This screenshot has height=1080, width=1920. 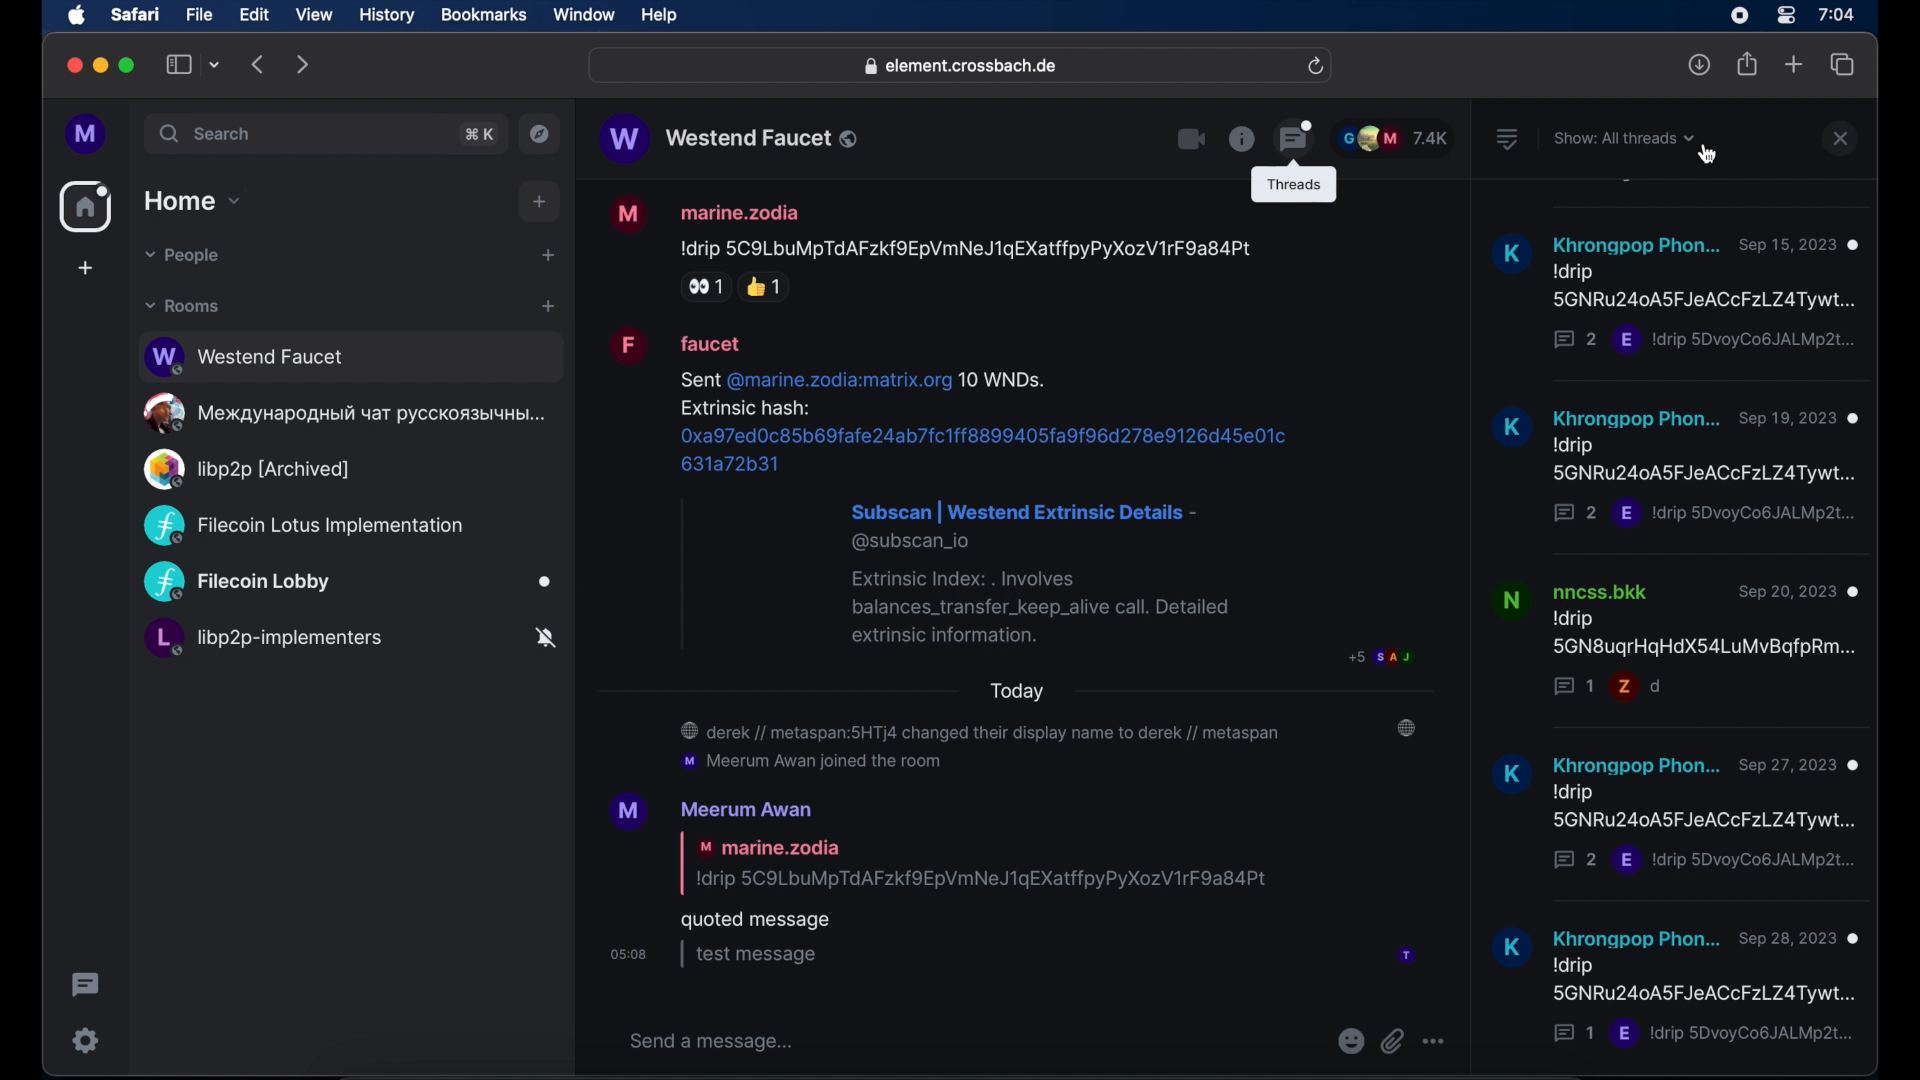 What do you see at coordinates (177, 64) in the screenshot?
I see `show tab overview` at bounding box center [177, 64].